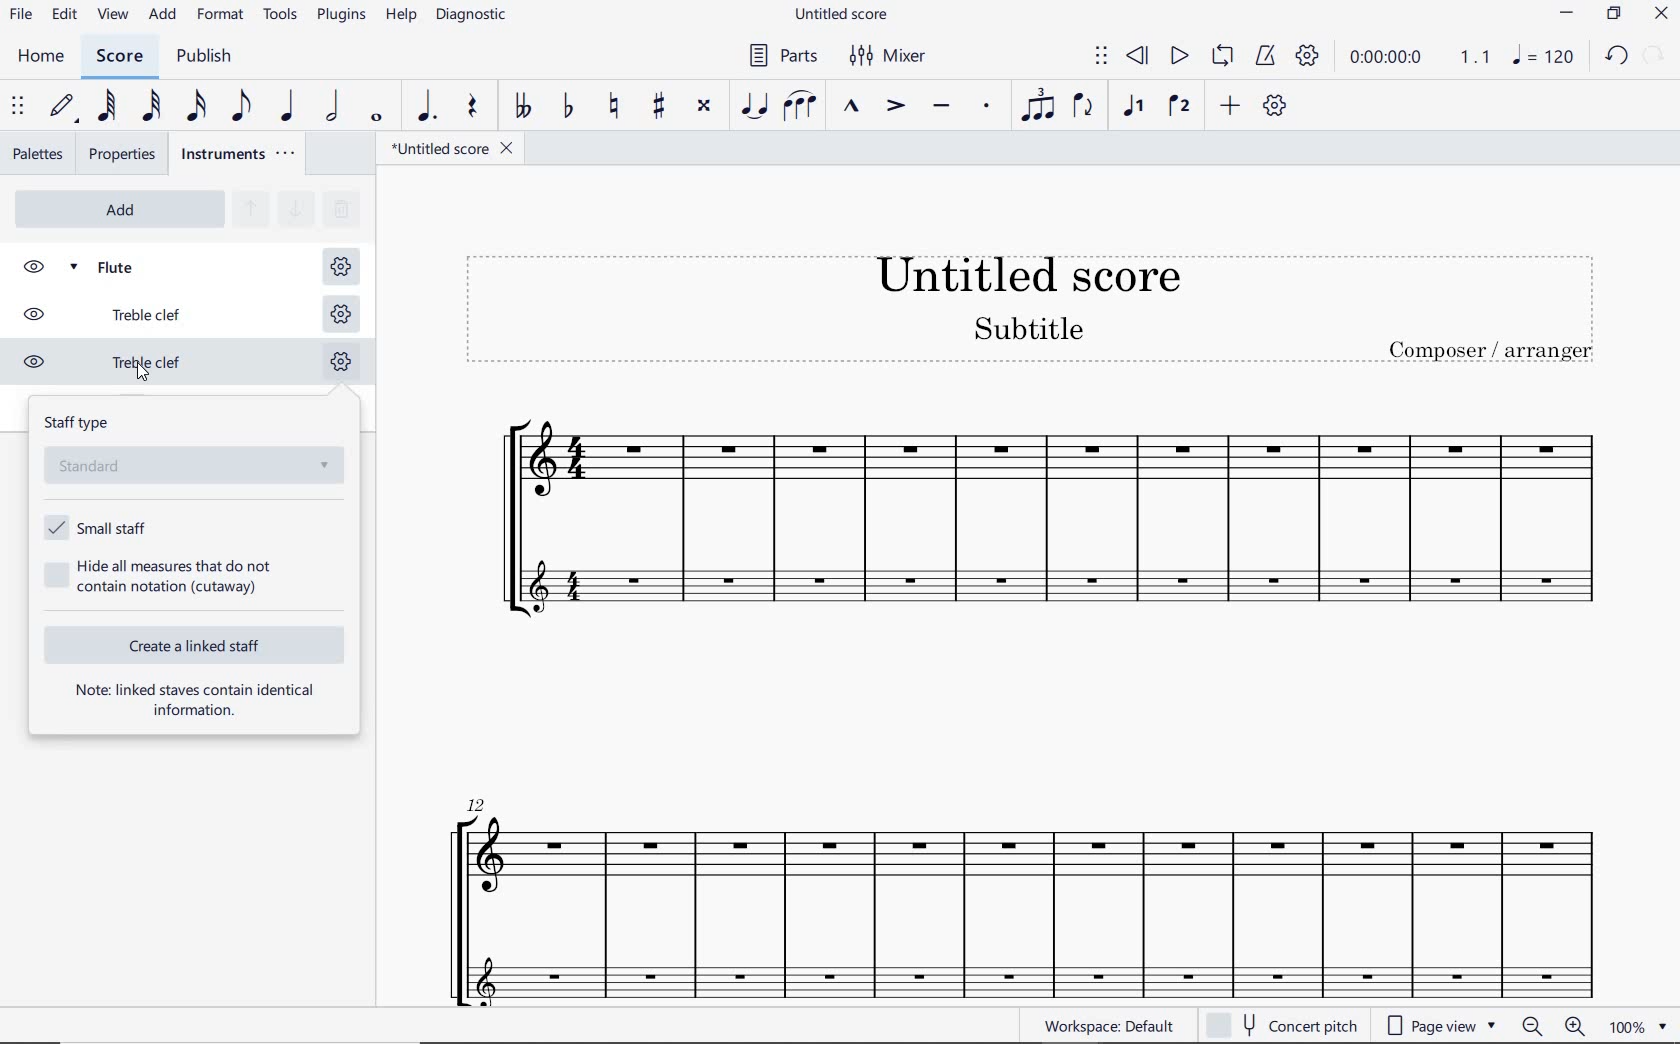 Image resolution: width=1680 pixels, height=1044 pixels. What do you see at coordinates (1017, 866) in the screenshot?
I see `flute instrument` at bounding box center [1017, 866].